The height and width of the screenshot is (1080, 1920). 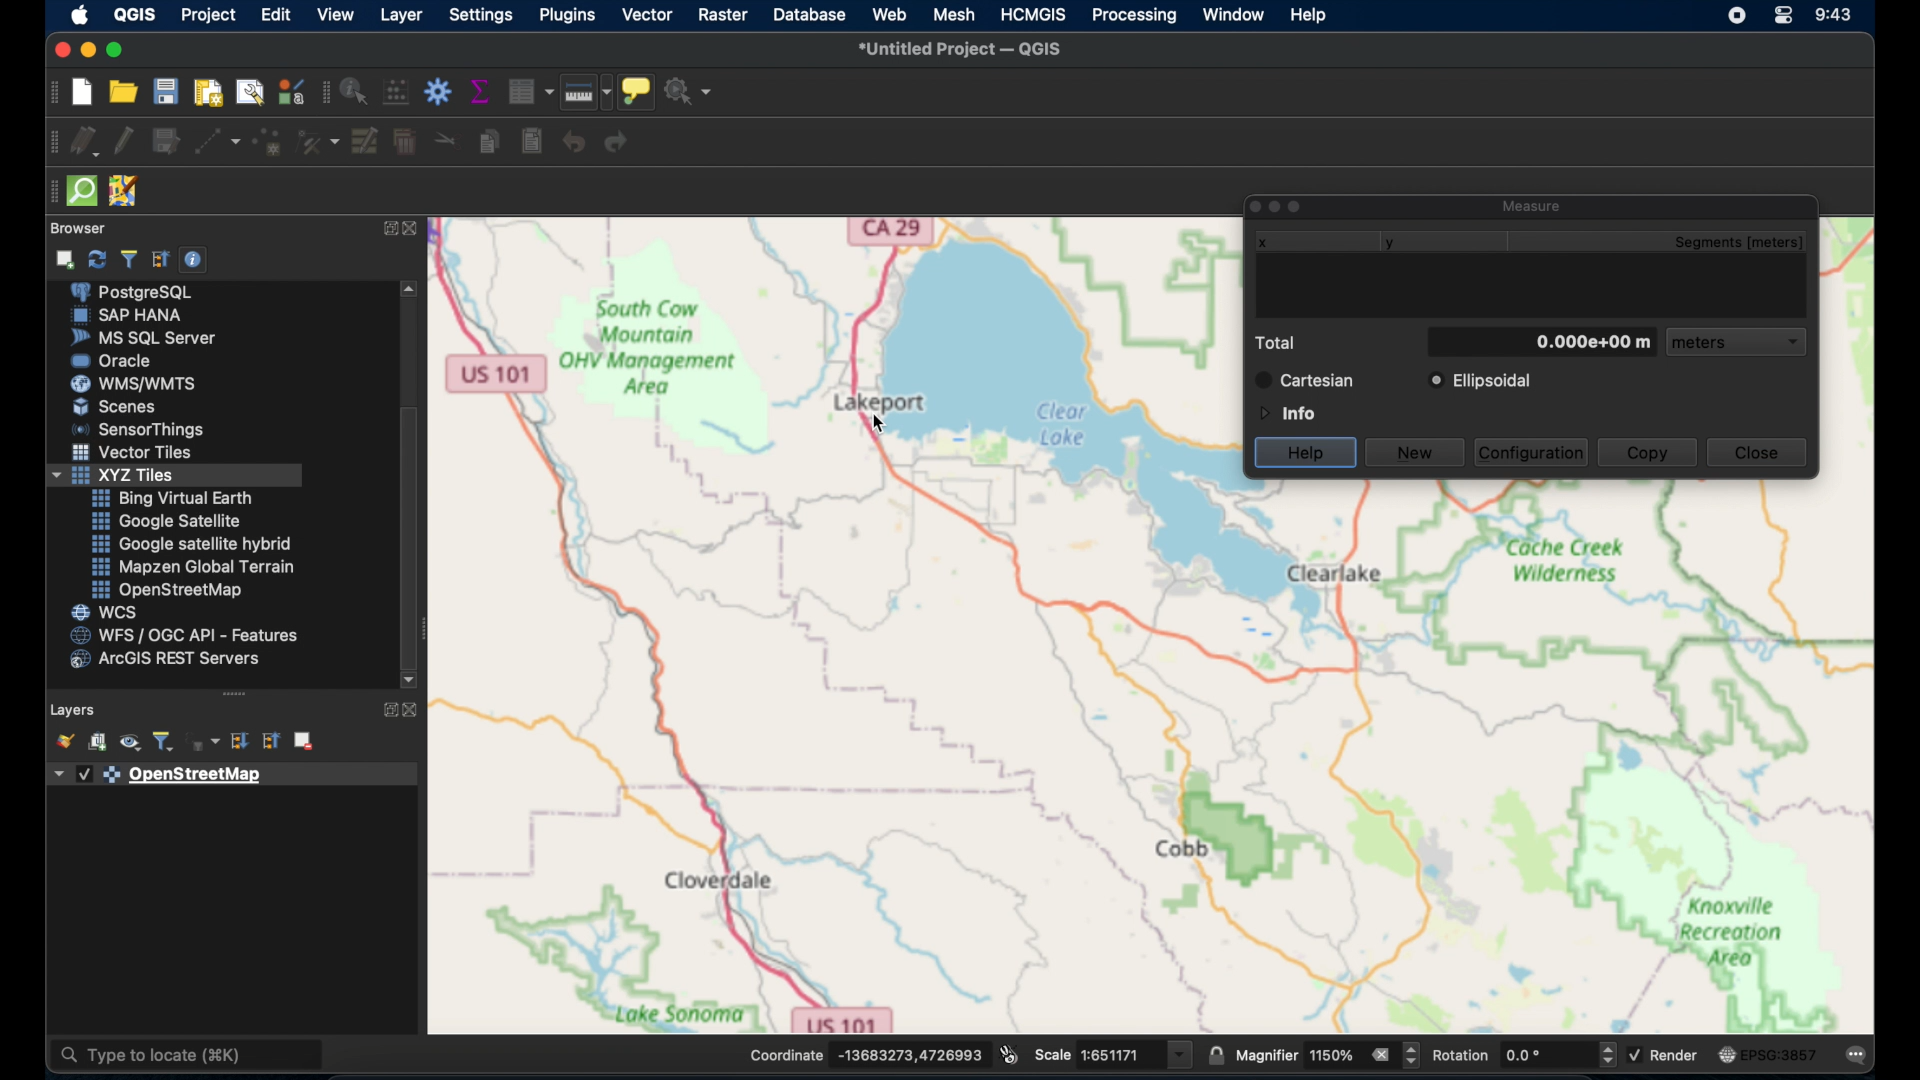 I want to click on add selected, so click(x=67, y=259).